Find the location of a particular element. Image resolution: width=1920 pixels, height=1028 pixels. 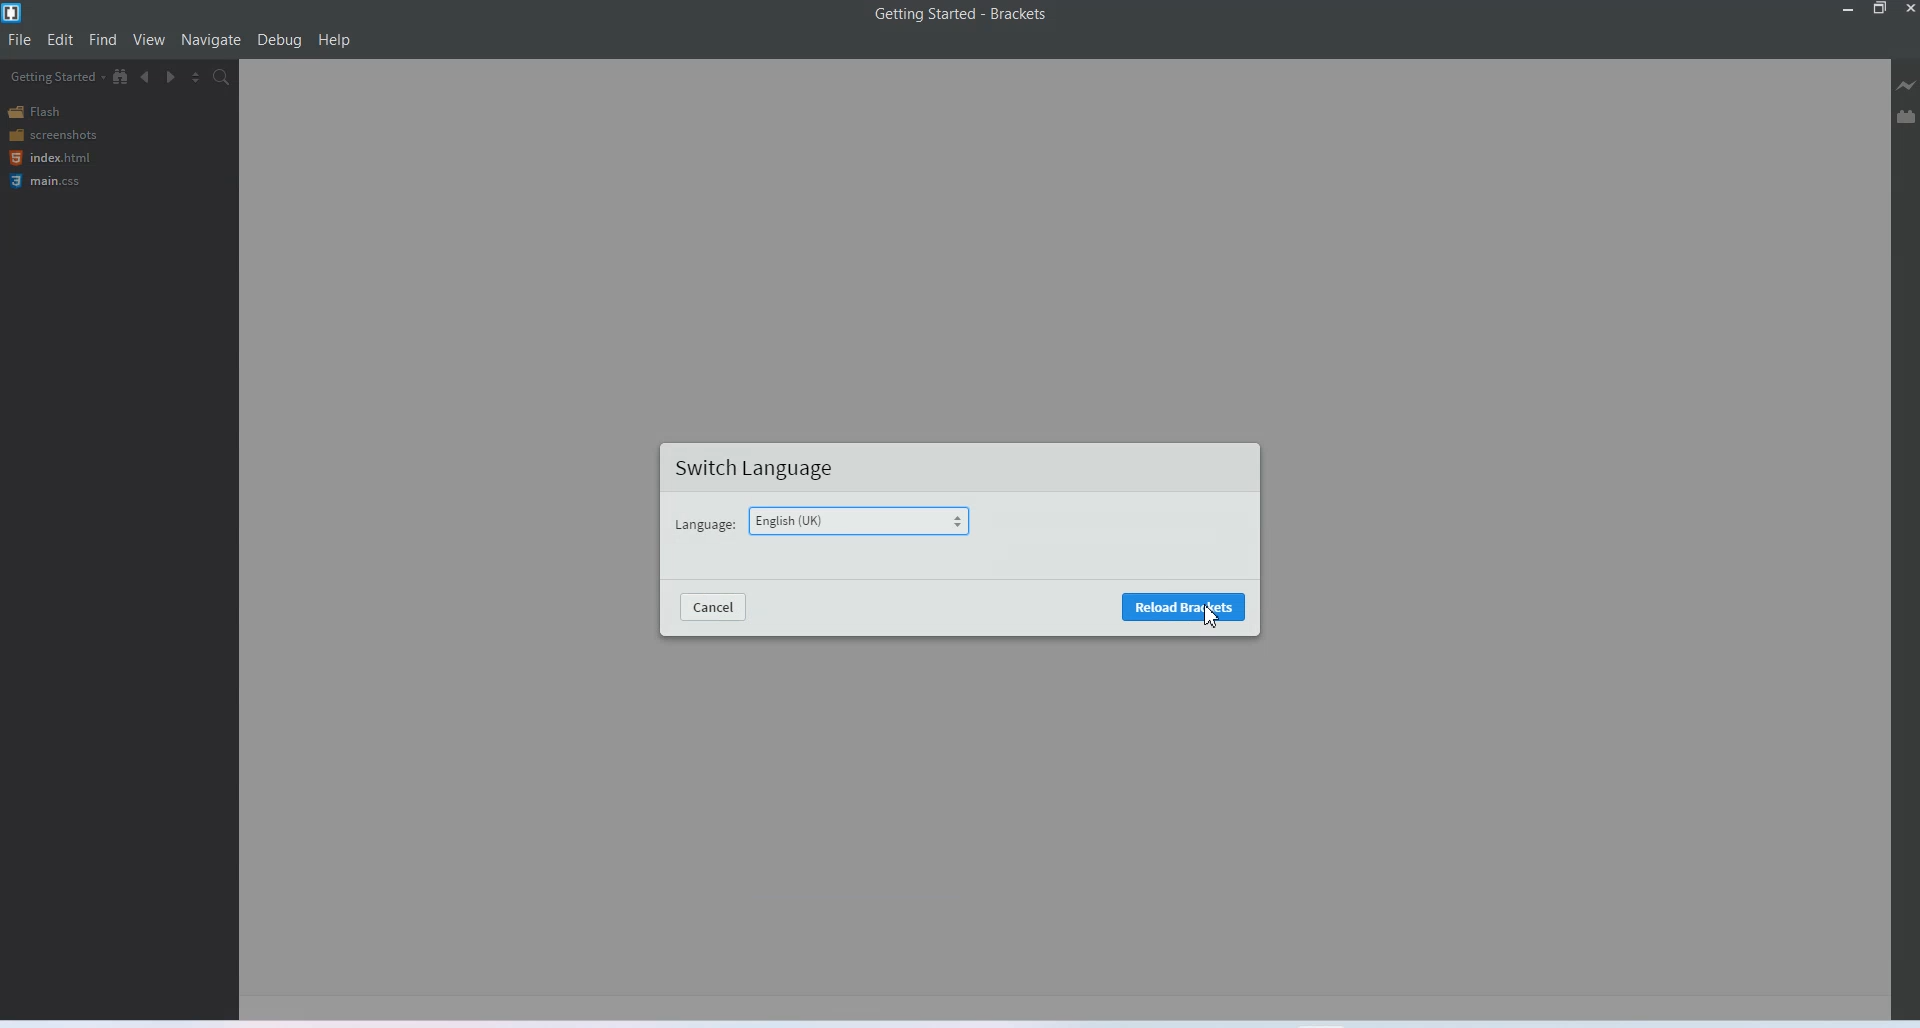

Gating started is located at coordinates (51, 77).